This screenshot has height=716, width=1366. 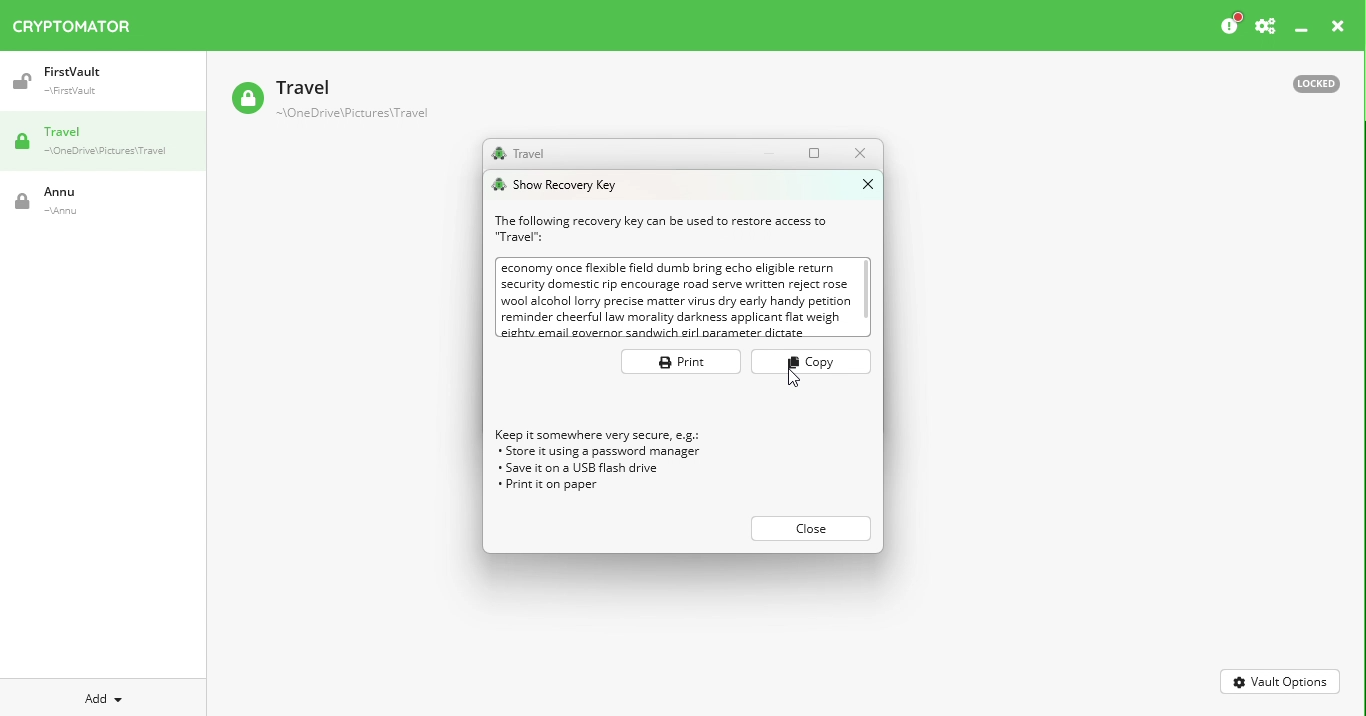 What do you see at coordinates (682, 299) in the screenshot?
I see `Recovery key box` at bounding box center [682, 299].